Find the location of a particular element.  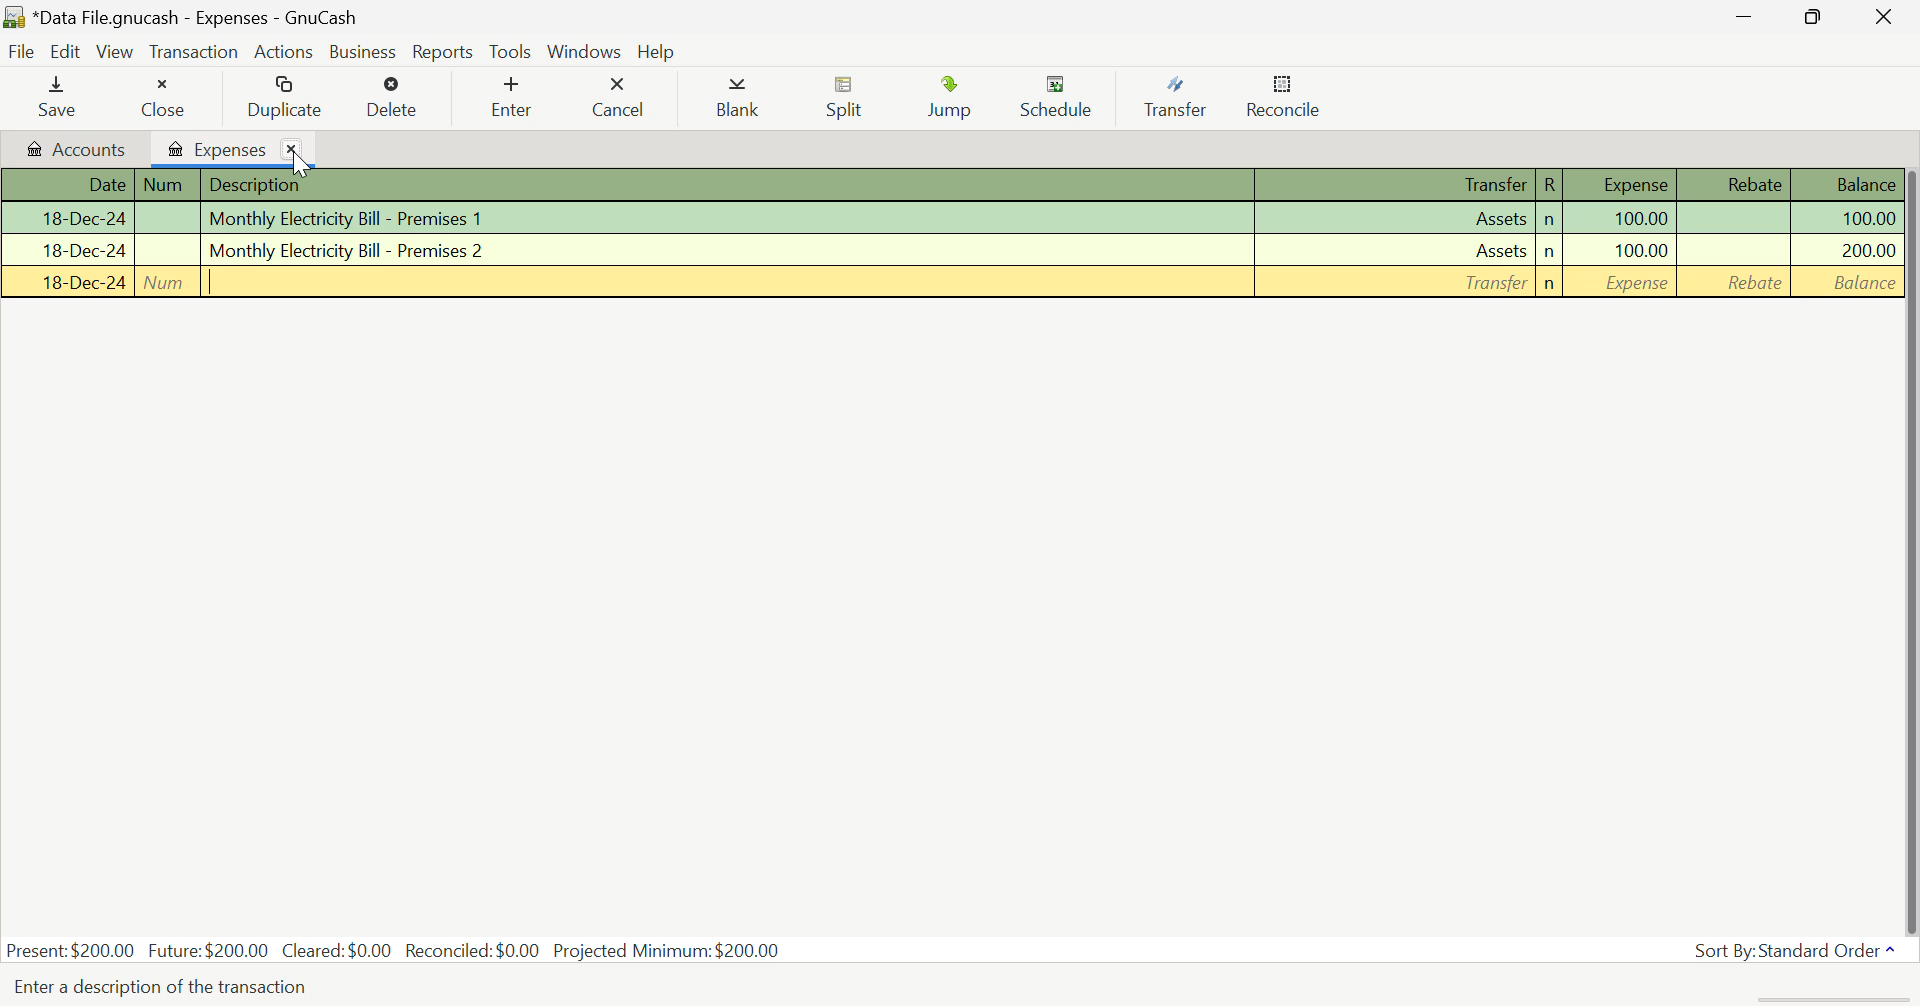

Edit is located at coordinates (66, 52).